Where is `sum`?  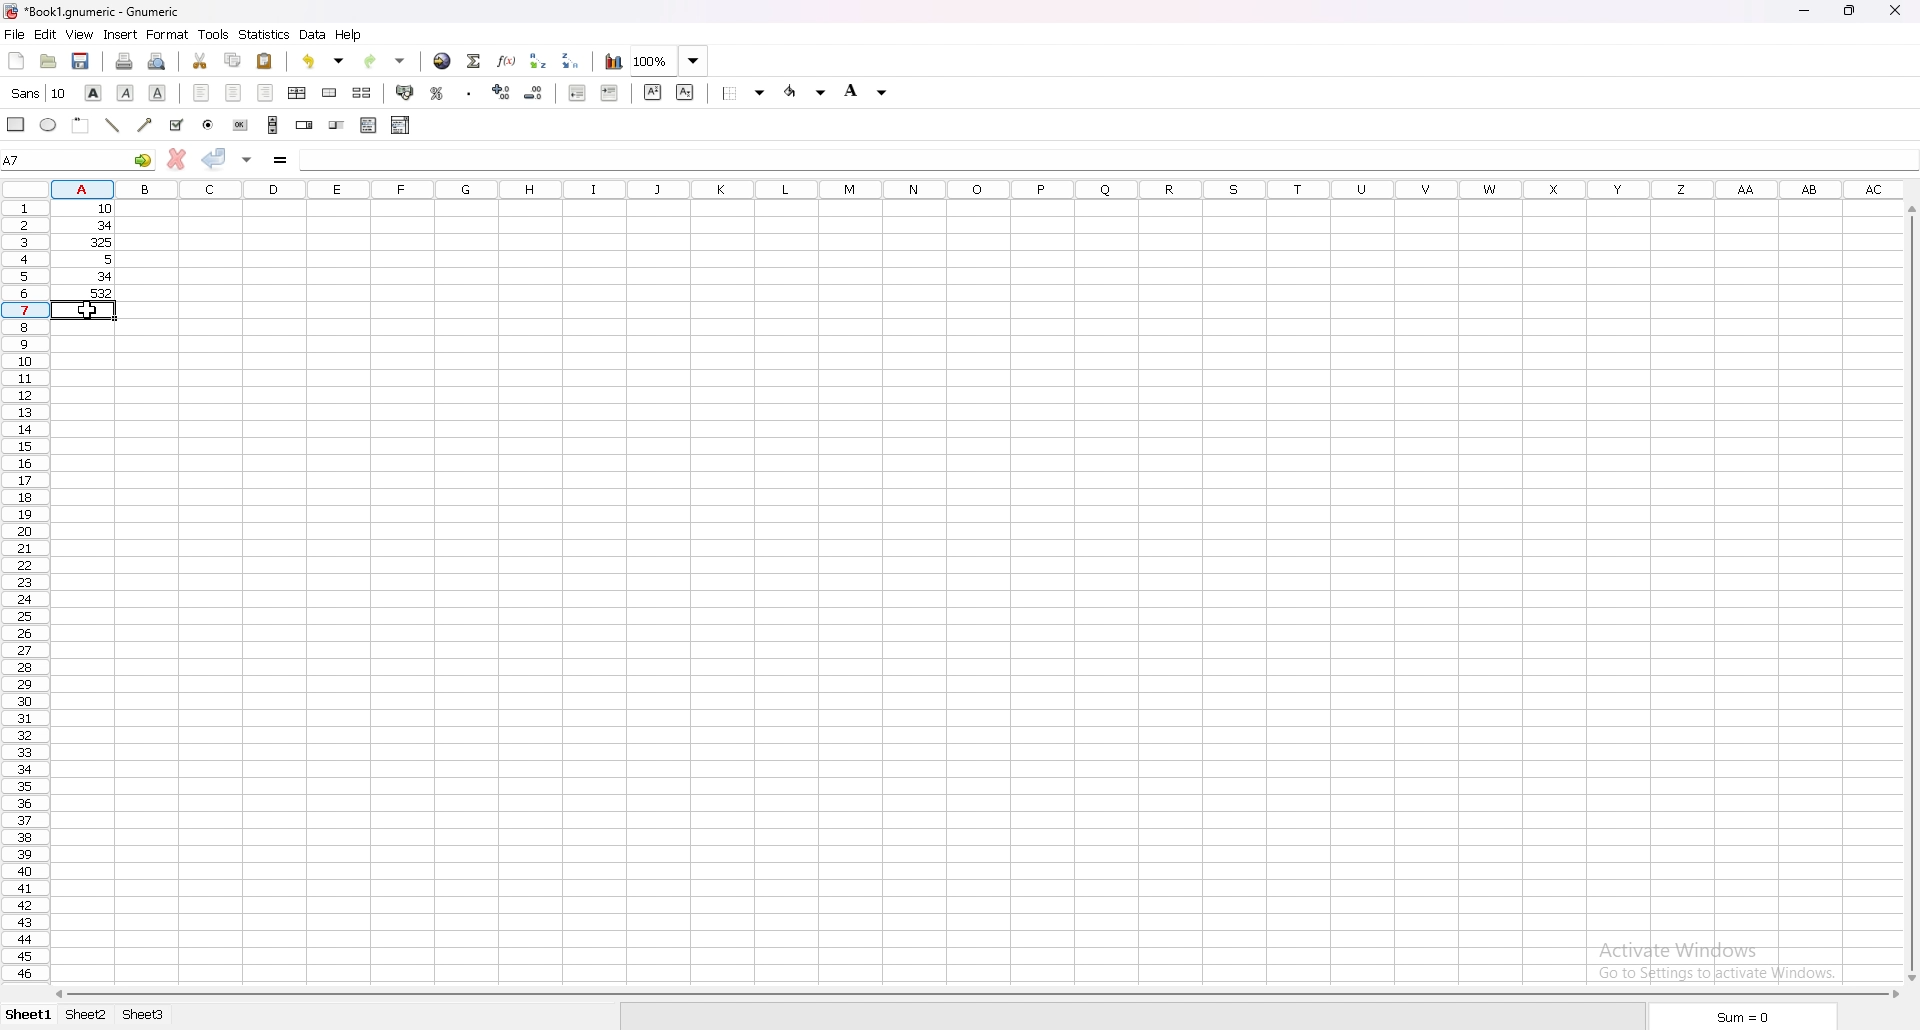 sum is located at coordinates (1744, 1017).